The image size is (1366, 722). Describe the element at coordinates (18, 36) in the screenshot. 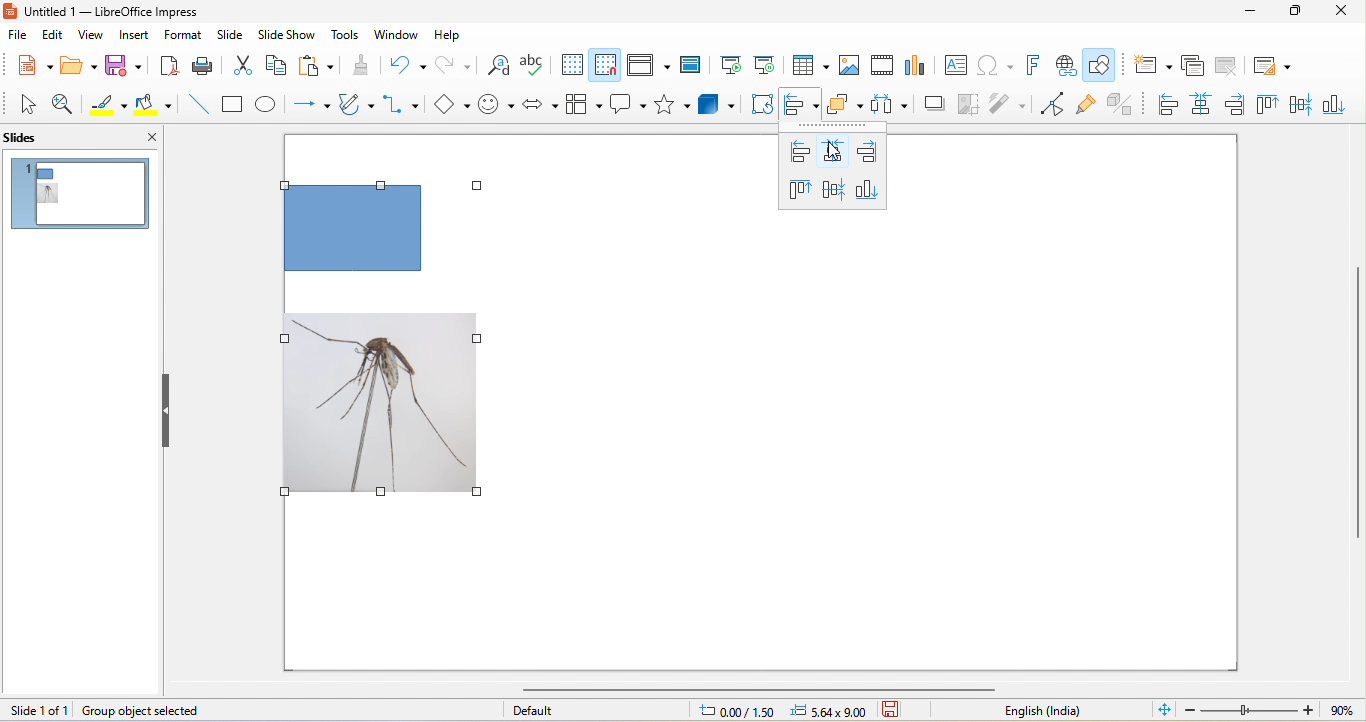

I see `file` at that location.